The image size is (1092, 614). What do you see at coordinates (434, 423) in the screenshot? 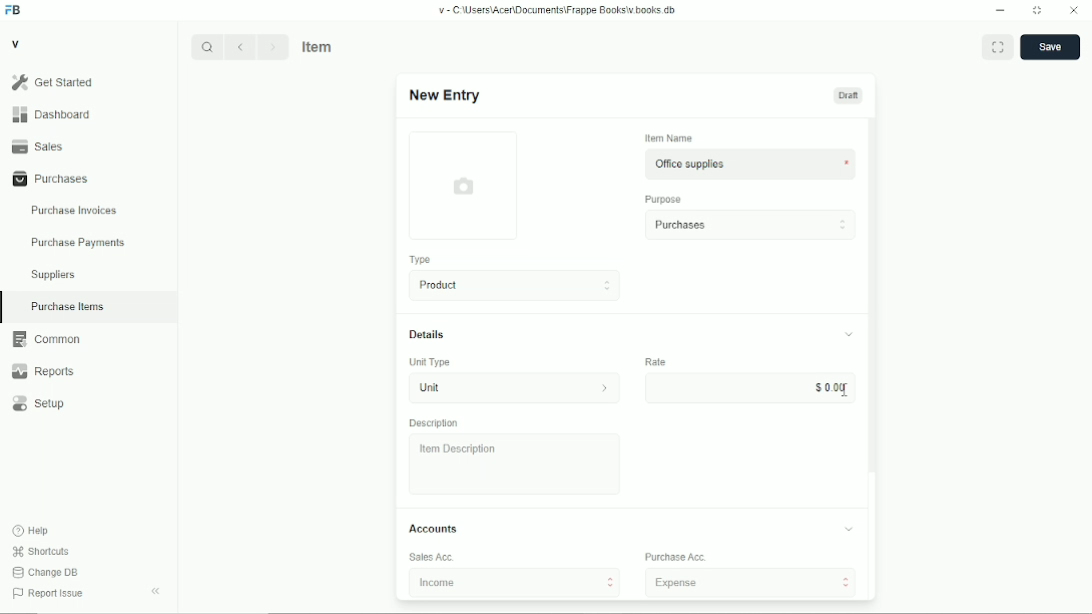
I see `description` at bounding box center [434, 423].